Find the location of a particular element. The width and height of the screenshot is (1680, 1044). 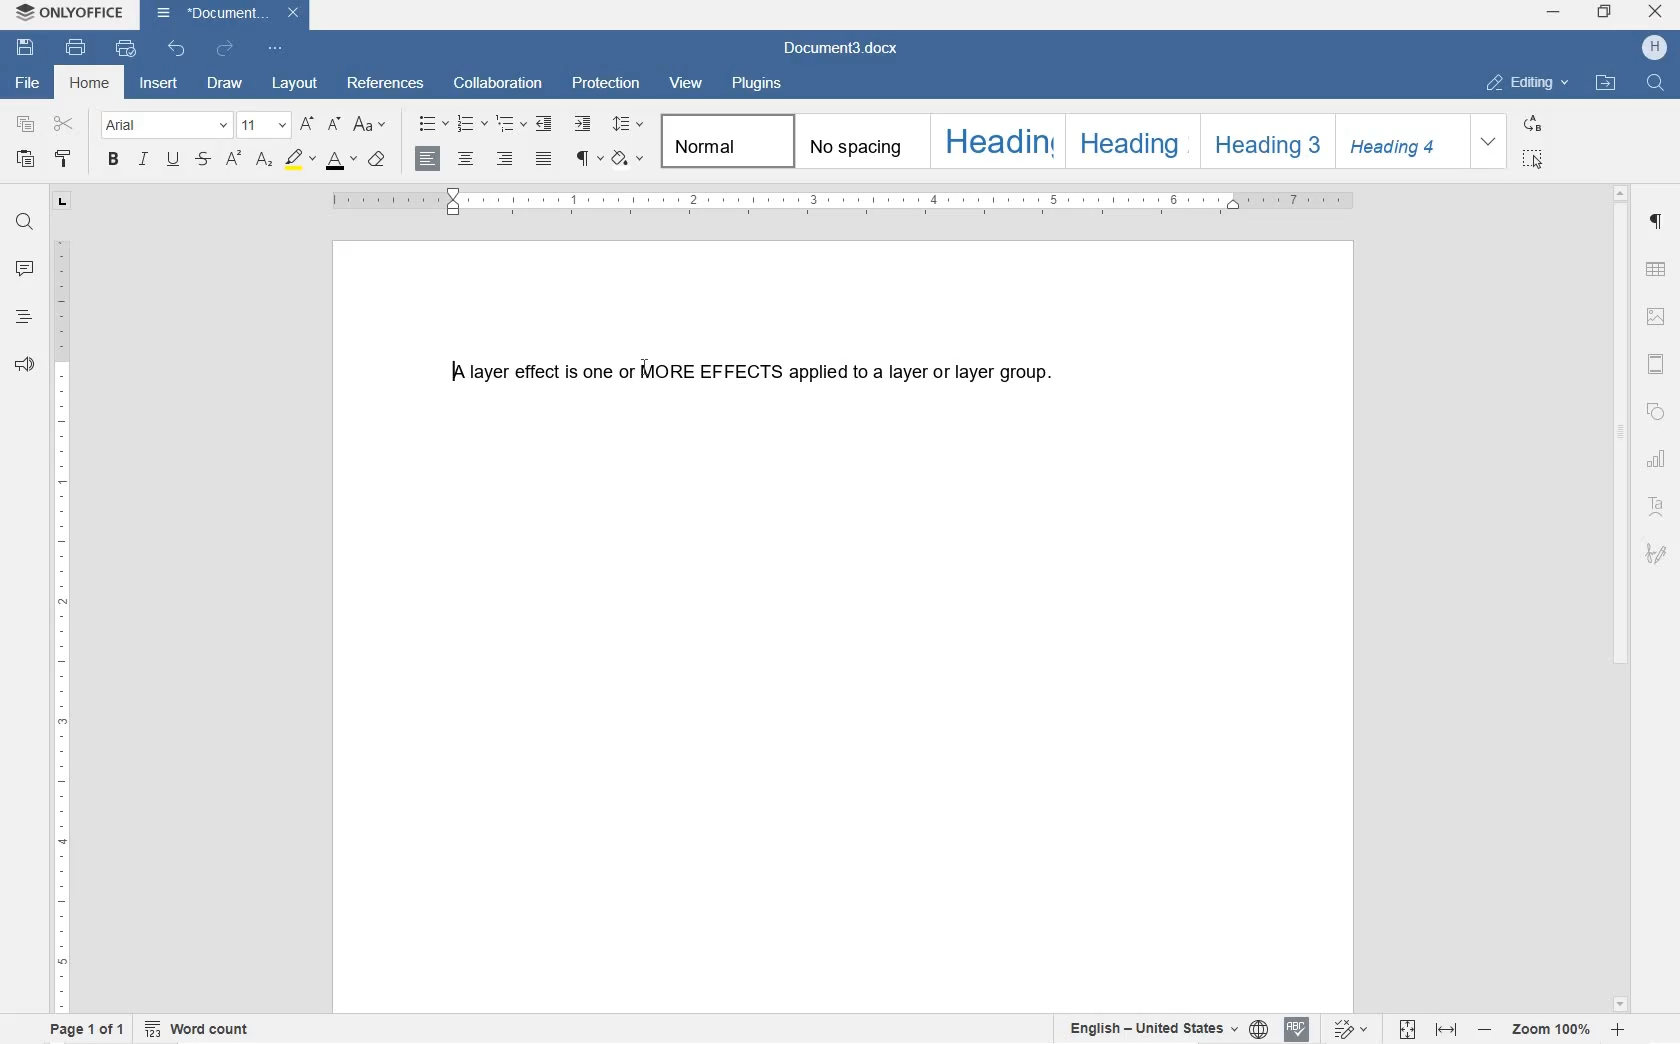

SUPERSCRIPT is located at coordinates (233, 159).